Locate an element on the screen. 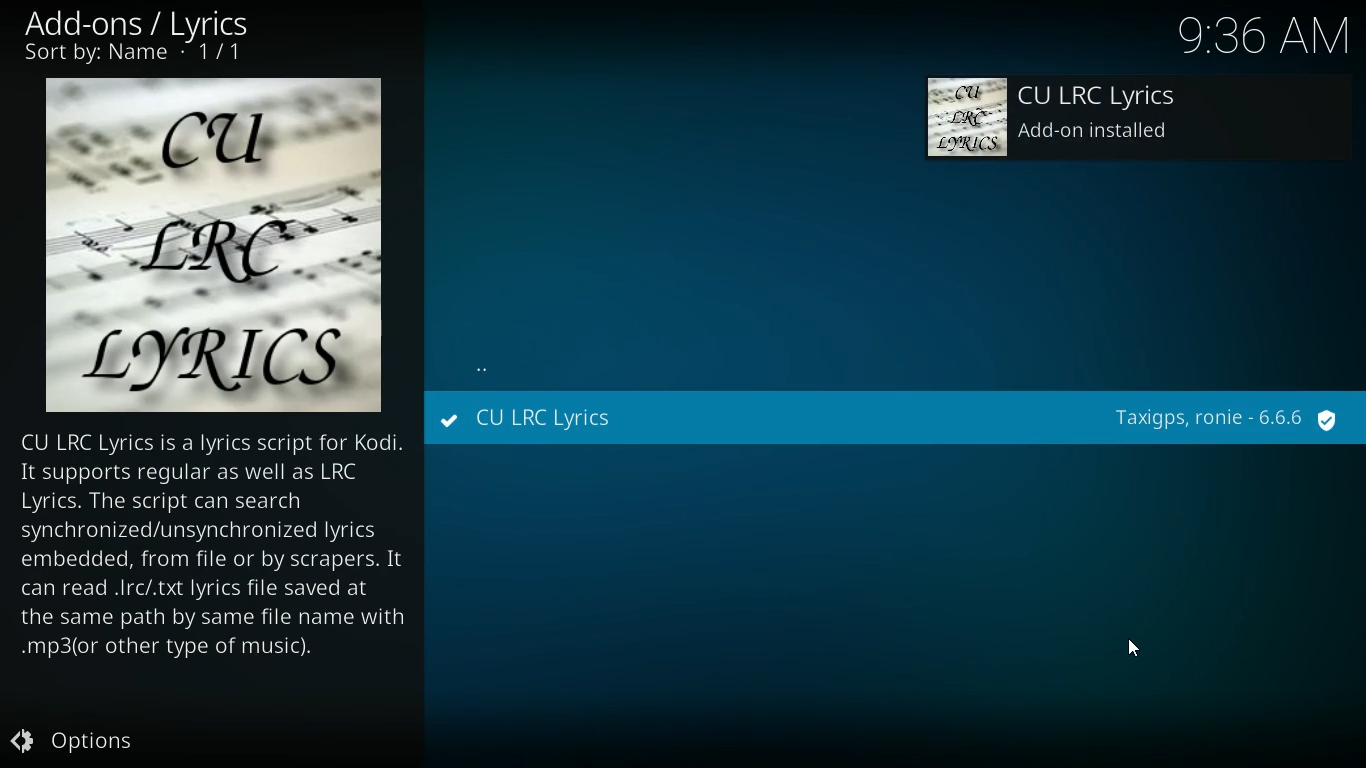 The height and width of the screenshot is (768, 1366). installed is located at coordinates (450, 426).